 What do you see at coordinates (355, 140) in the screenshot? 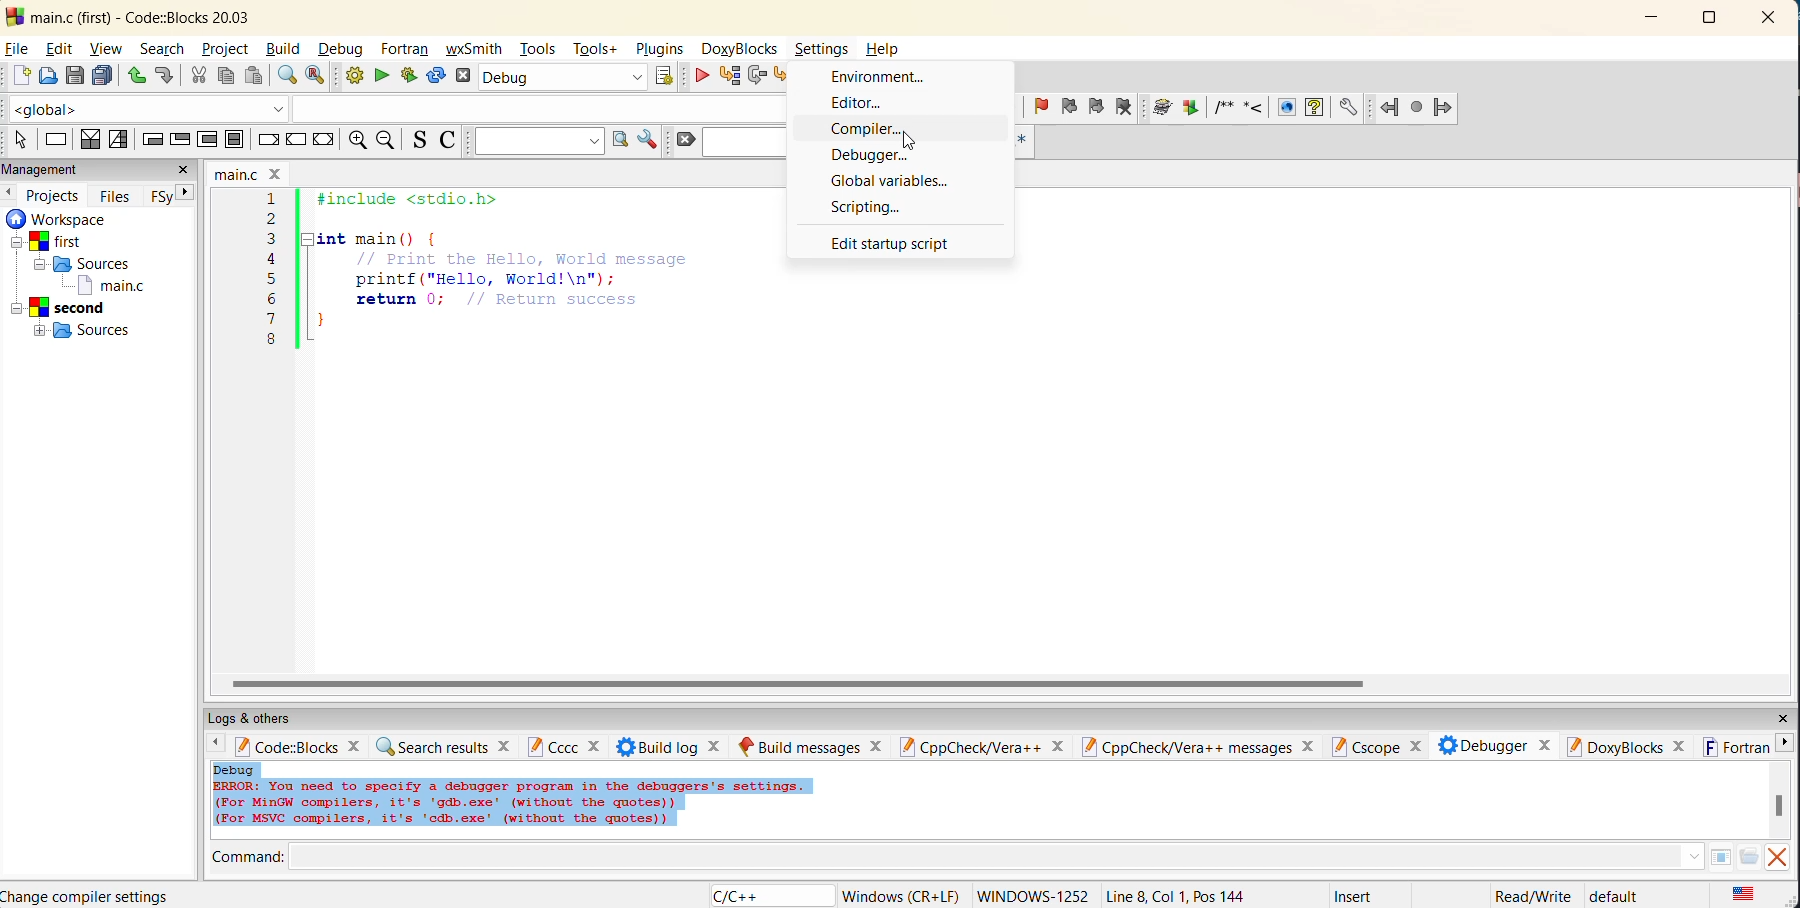
I see `zoom in` at bounding box center [355, 140].